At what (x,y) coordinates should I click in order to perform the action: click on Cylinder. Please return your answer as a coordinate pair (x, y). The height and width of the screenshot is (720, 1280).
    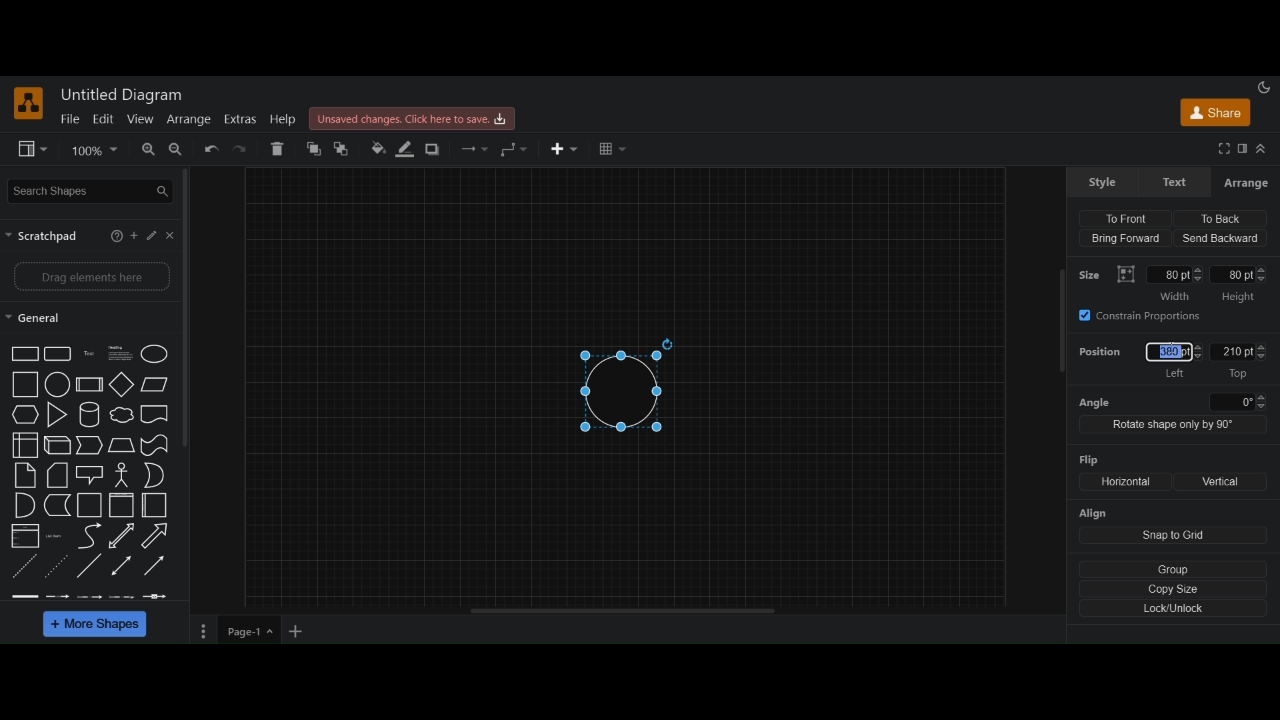
    Looking at the image, I should click on (91, 416).